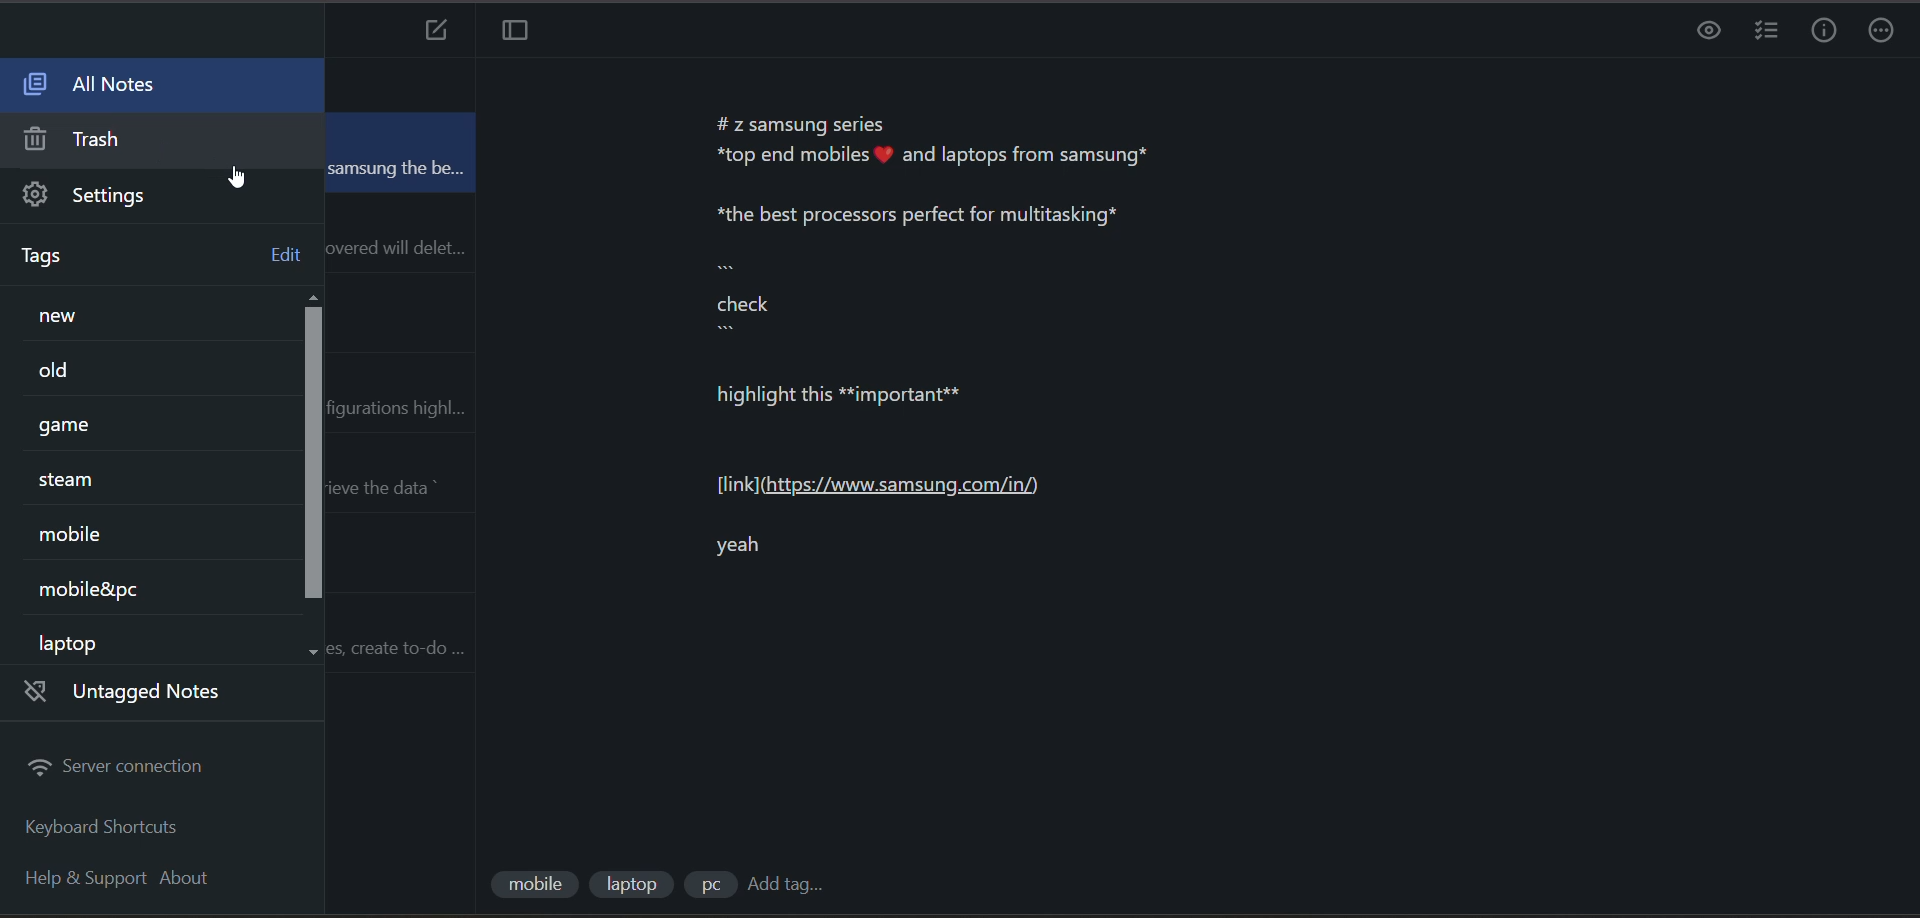 This screenshot has width=1920, height=918. What do you see at coordinates (102, 139) in the screenshot?
I see `trash` at bounding box center [102, 139].